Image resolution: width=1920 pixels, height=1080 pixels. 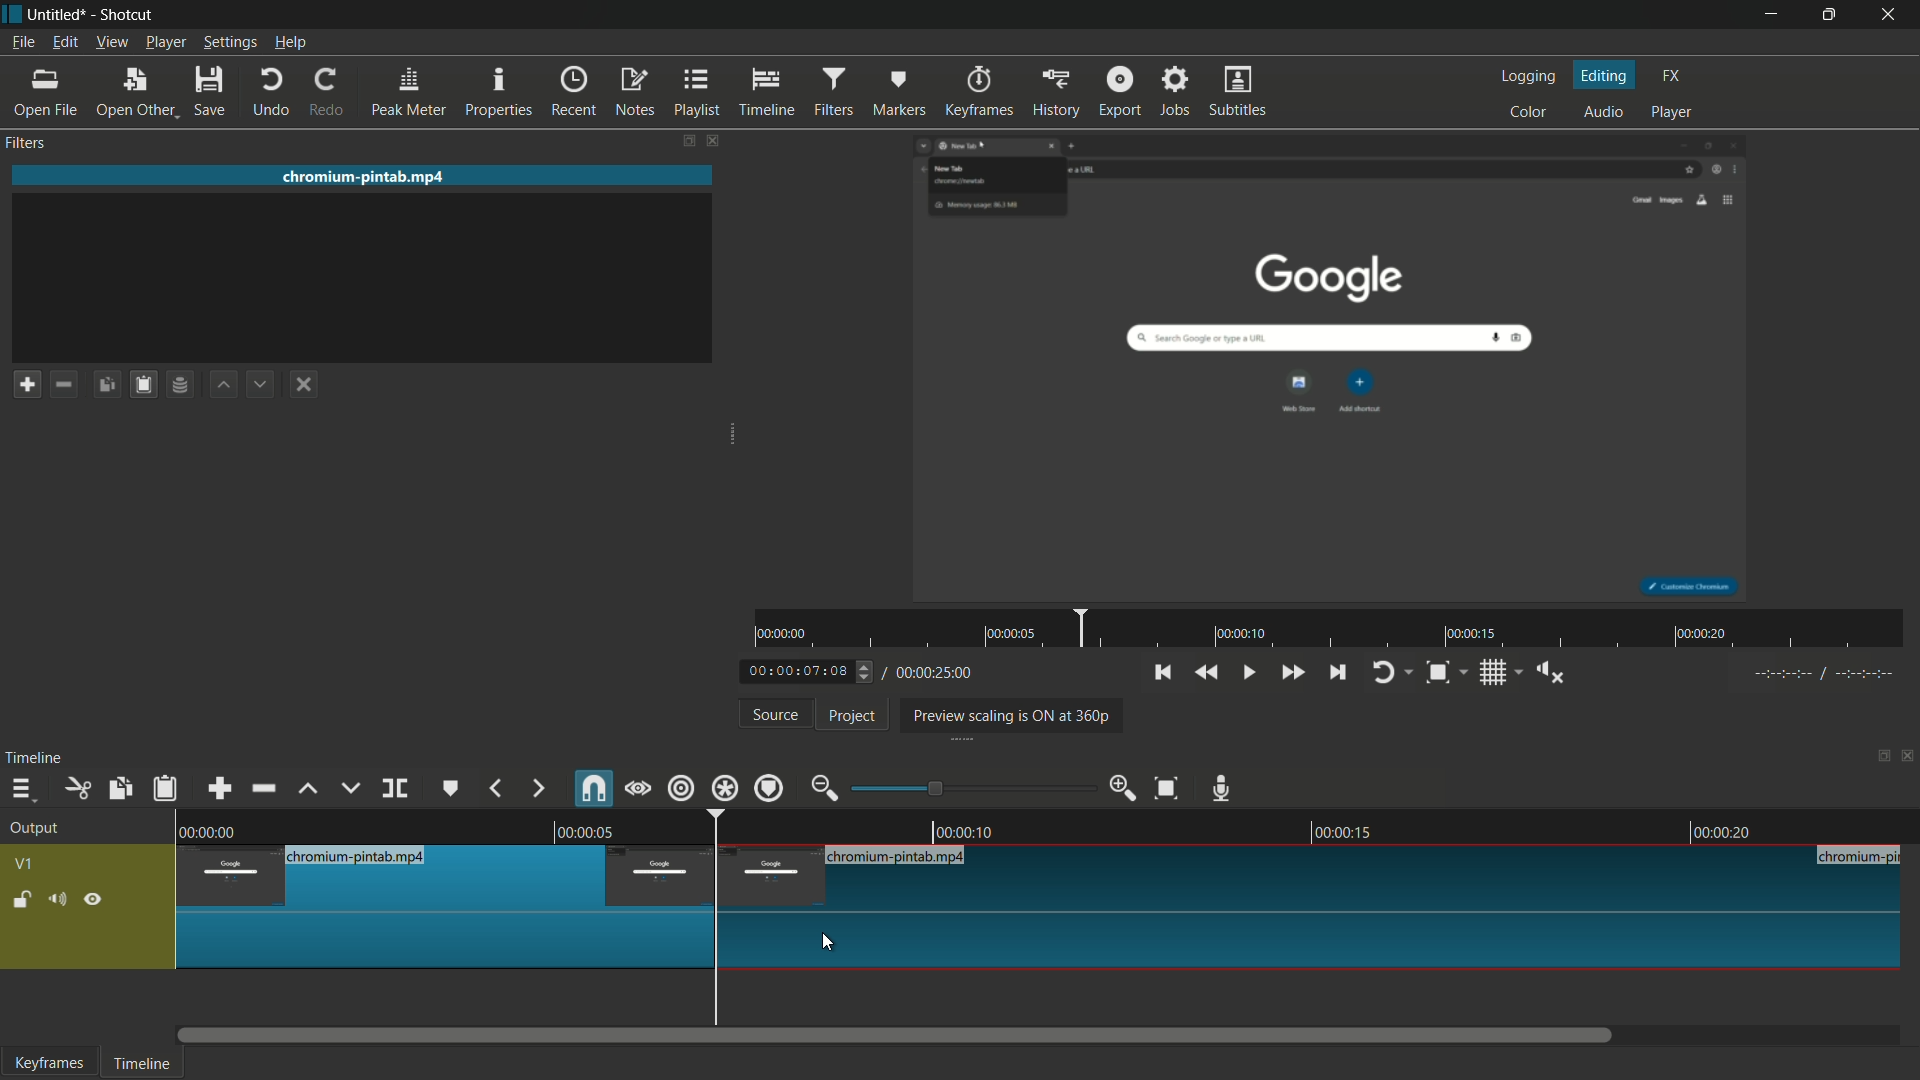 I want to click on , so click(x=1671, y=73).